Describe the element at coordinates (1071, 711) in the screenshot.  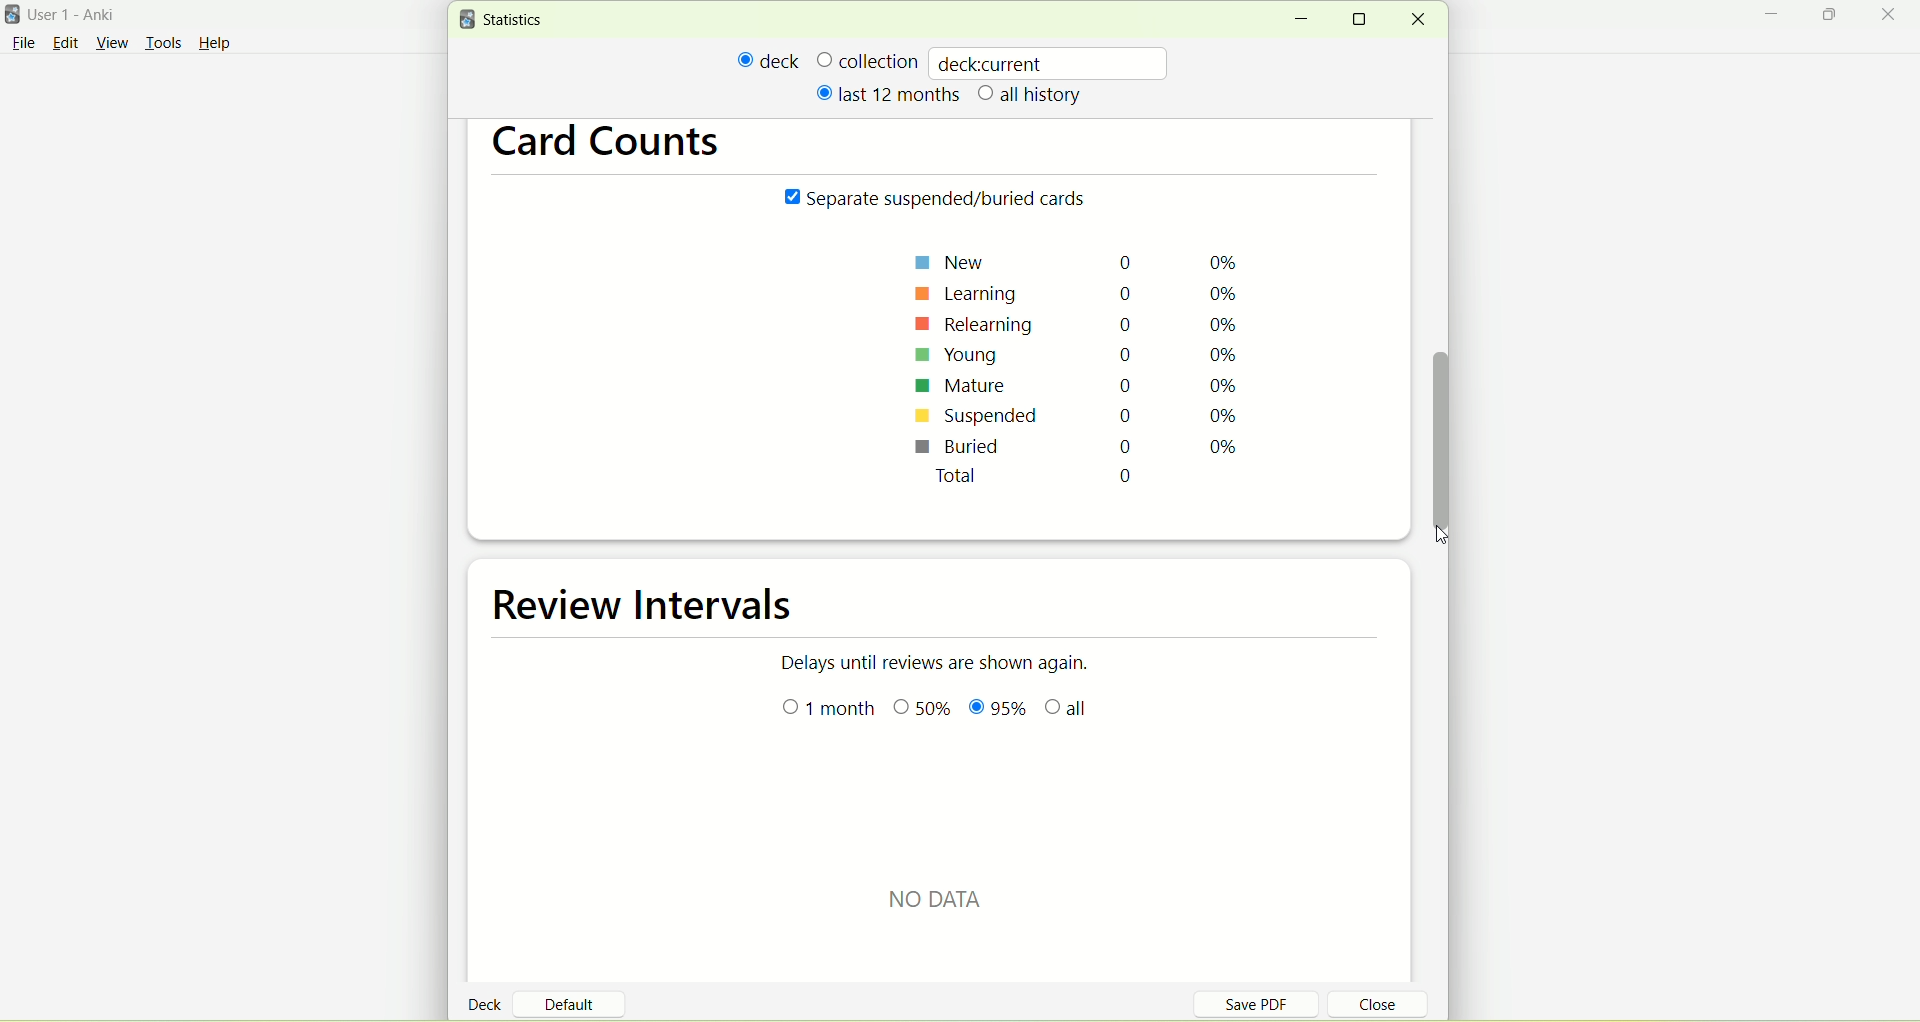
I see `all` at that location.